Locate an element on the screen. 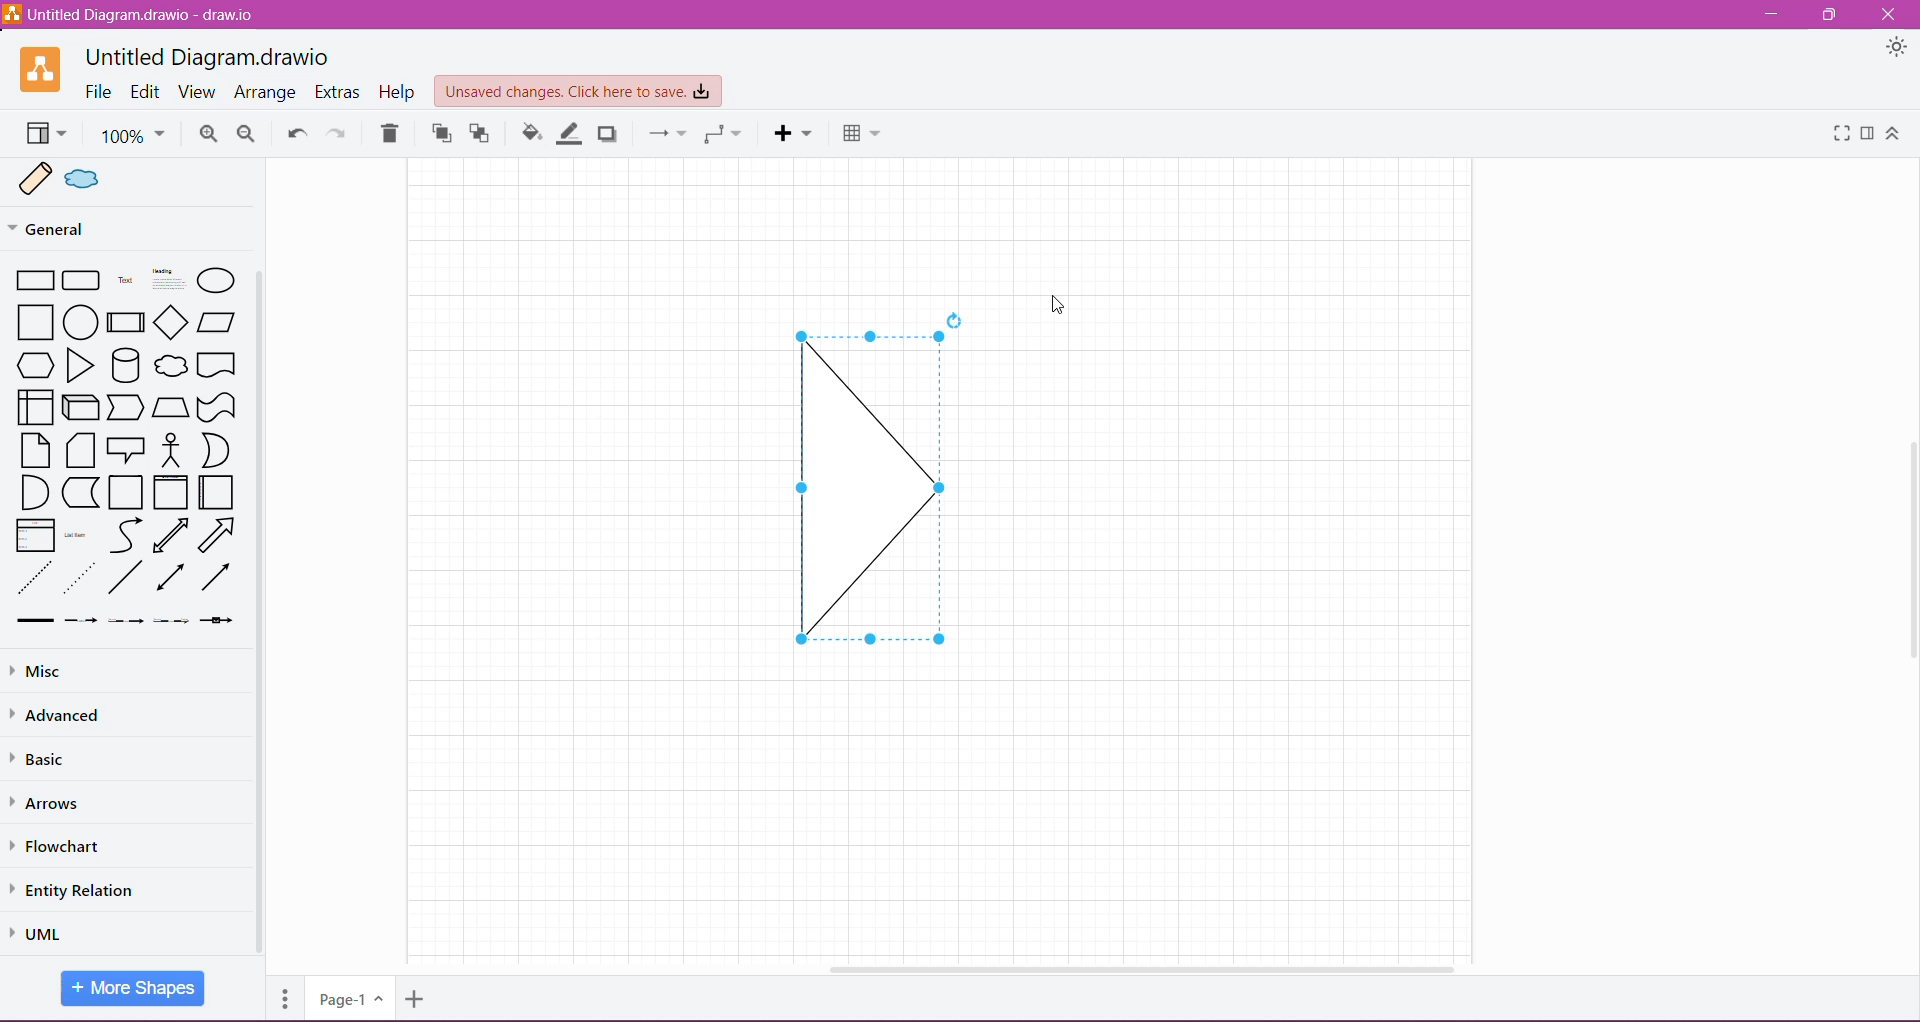 Image resolution: width=1920 pixels, height=1022 pixels. Shapes is located at coordinates (127, 446).